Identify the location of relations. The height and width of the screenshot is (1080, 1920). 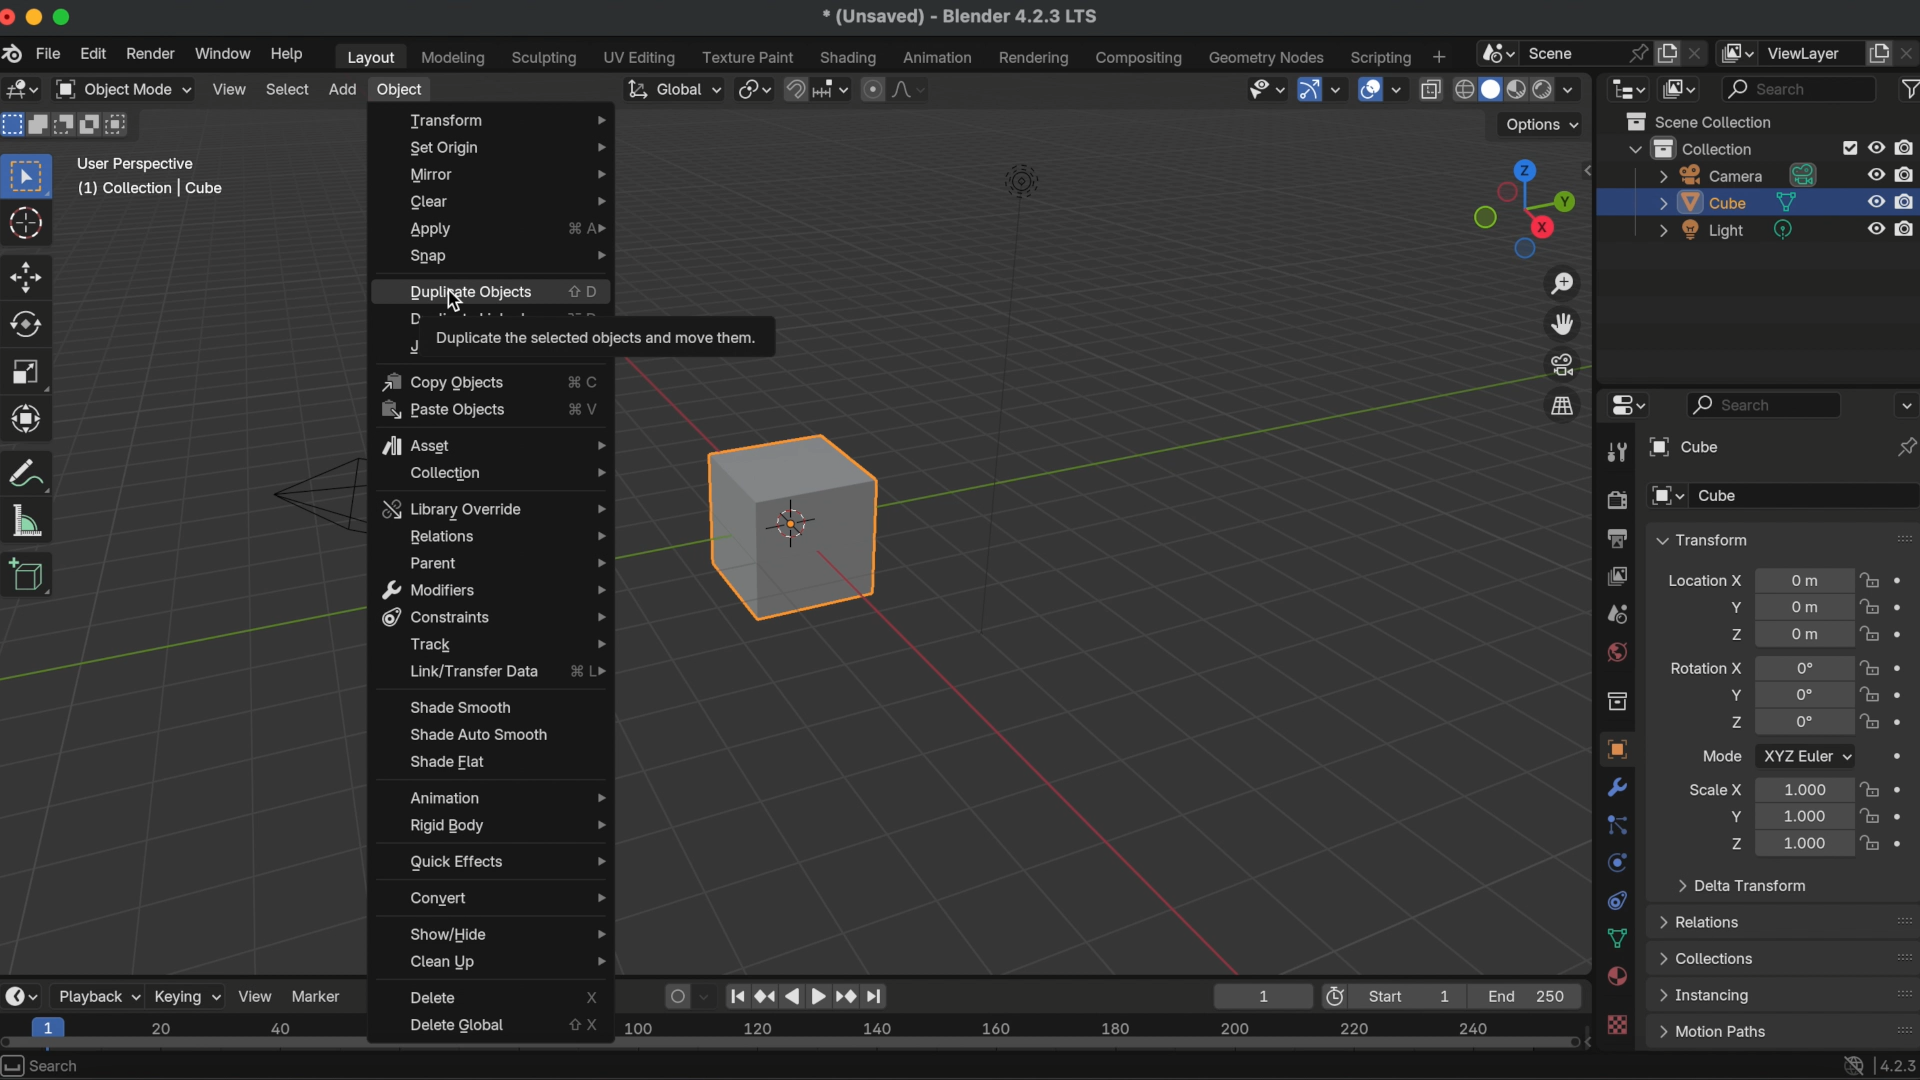
(1704, 921).